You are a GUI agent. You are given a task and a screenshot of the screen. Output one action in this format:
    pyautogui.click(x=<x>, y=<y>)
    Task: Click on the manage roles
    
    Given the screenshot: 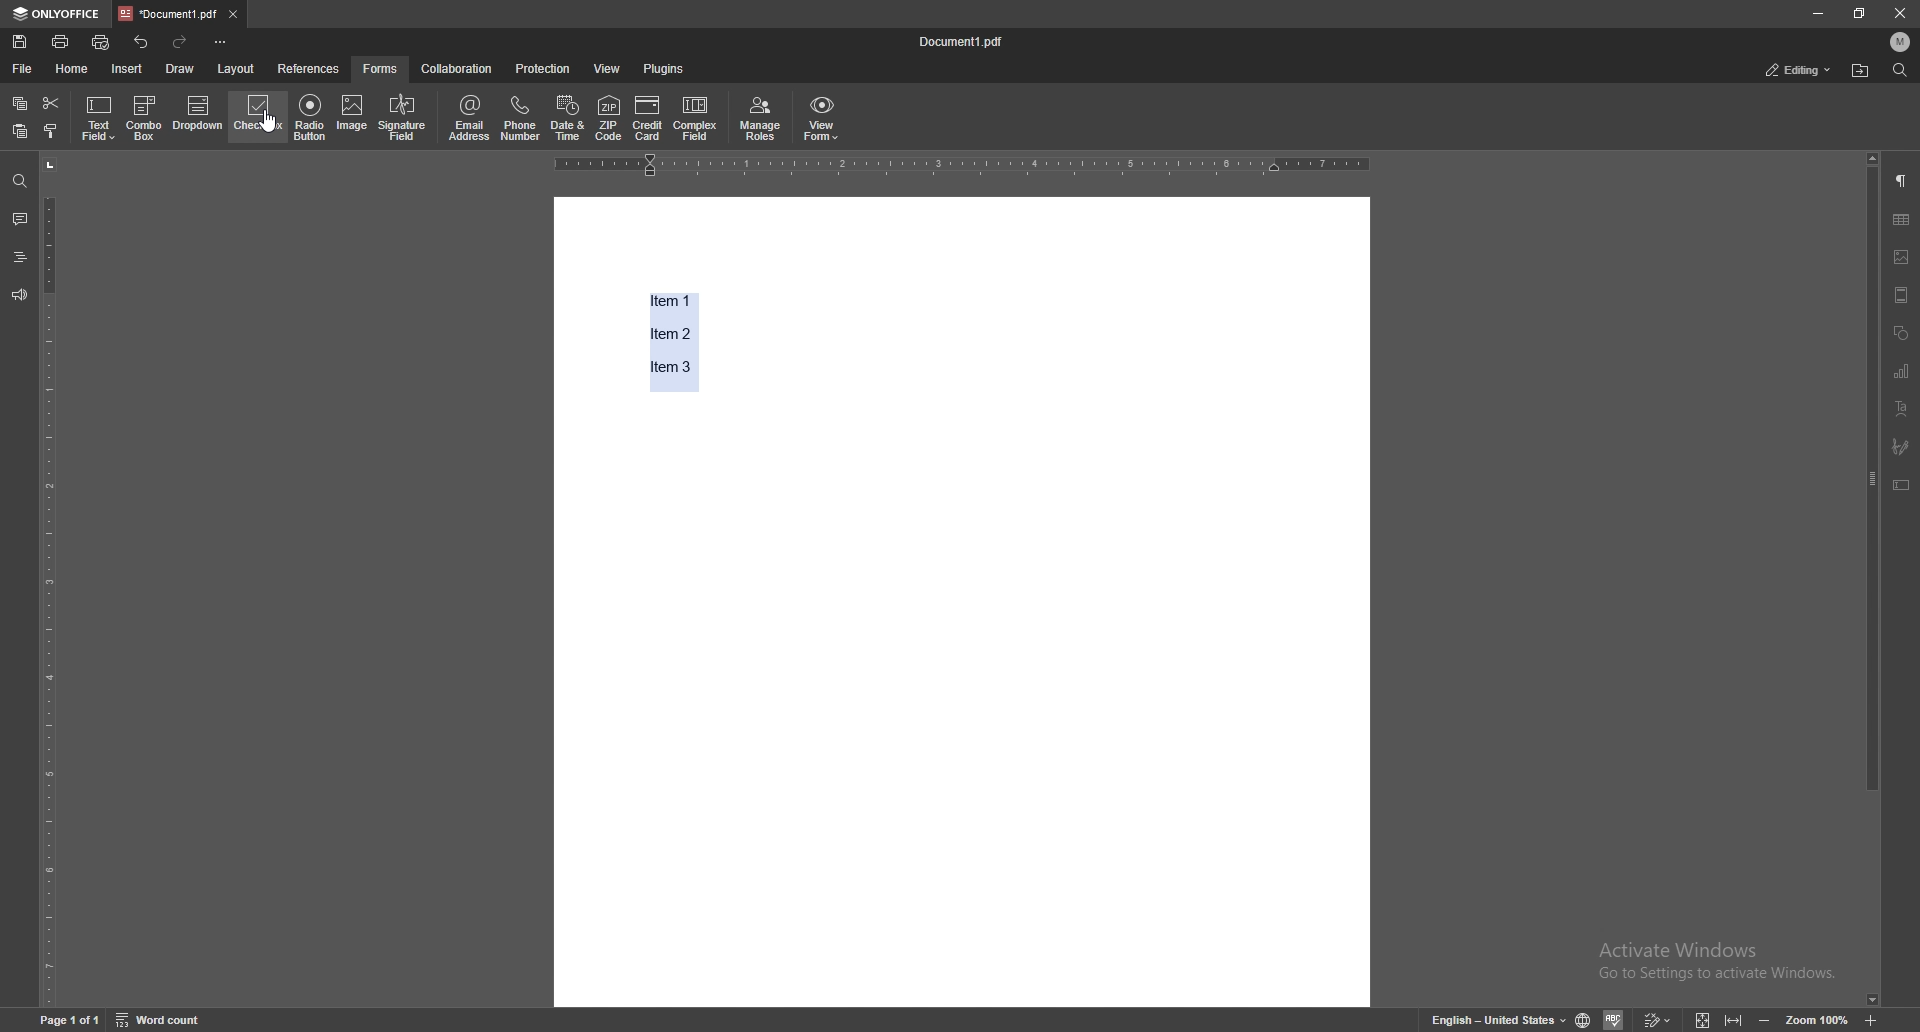 What is the action you would take?
    pyautogui.click(x=761, y=119)
    